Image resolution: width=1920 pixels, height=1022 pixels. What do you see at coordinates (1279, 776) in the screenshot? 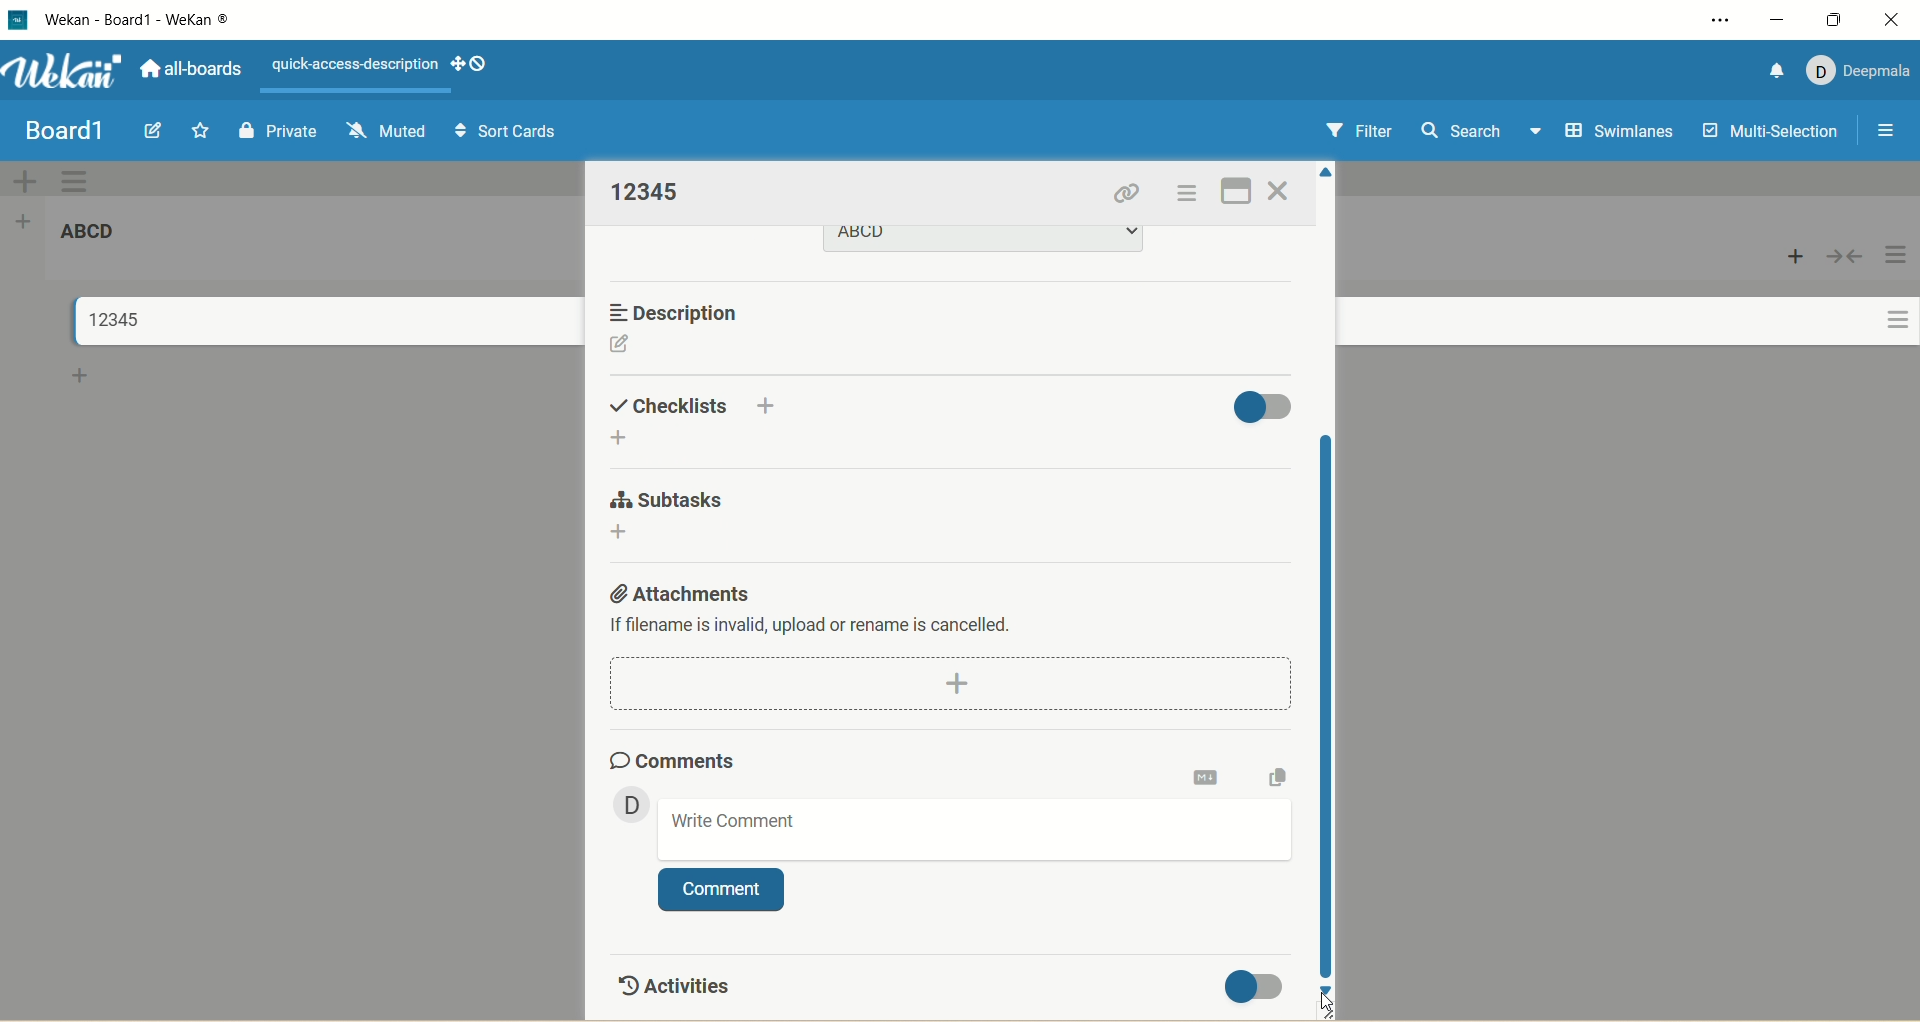
I see `copy` at bounding box center [1279, 776].